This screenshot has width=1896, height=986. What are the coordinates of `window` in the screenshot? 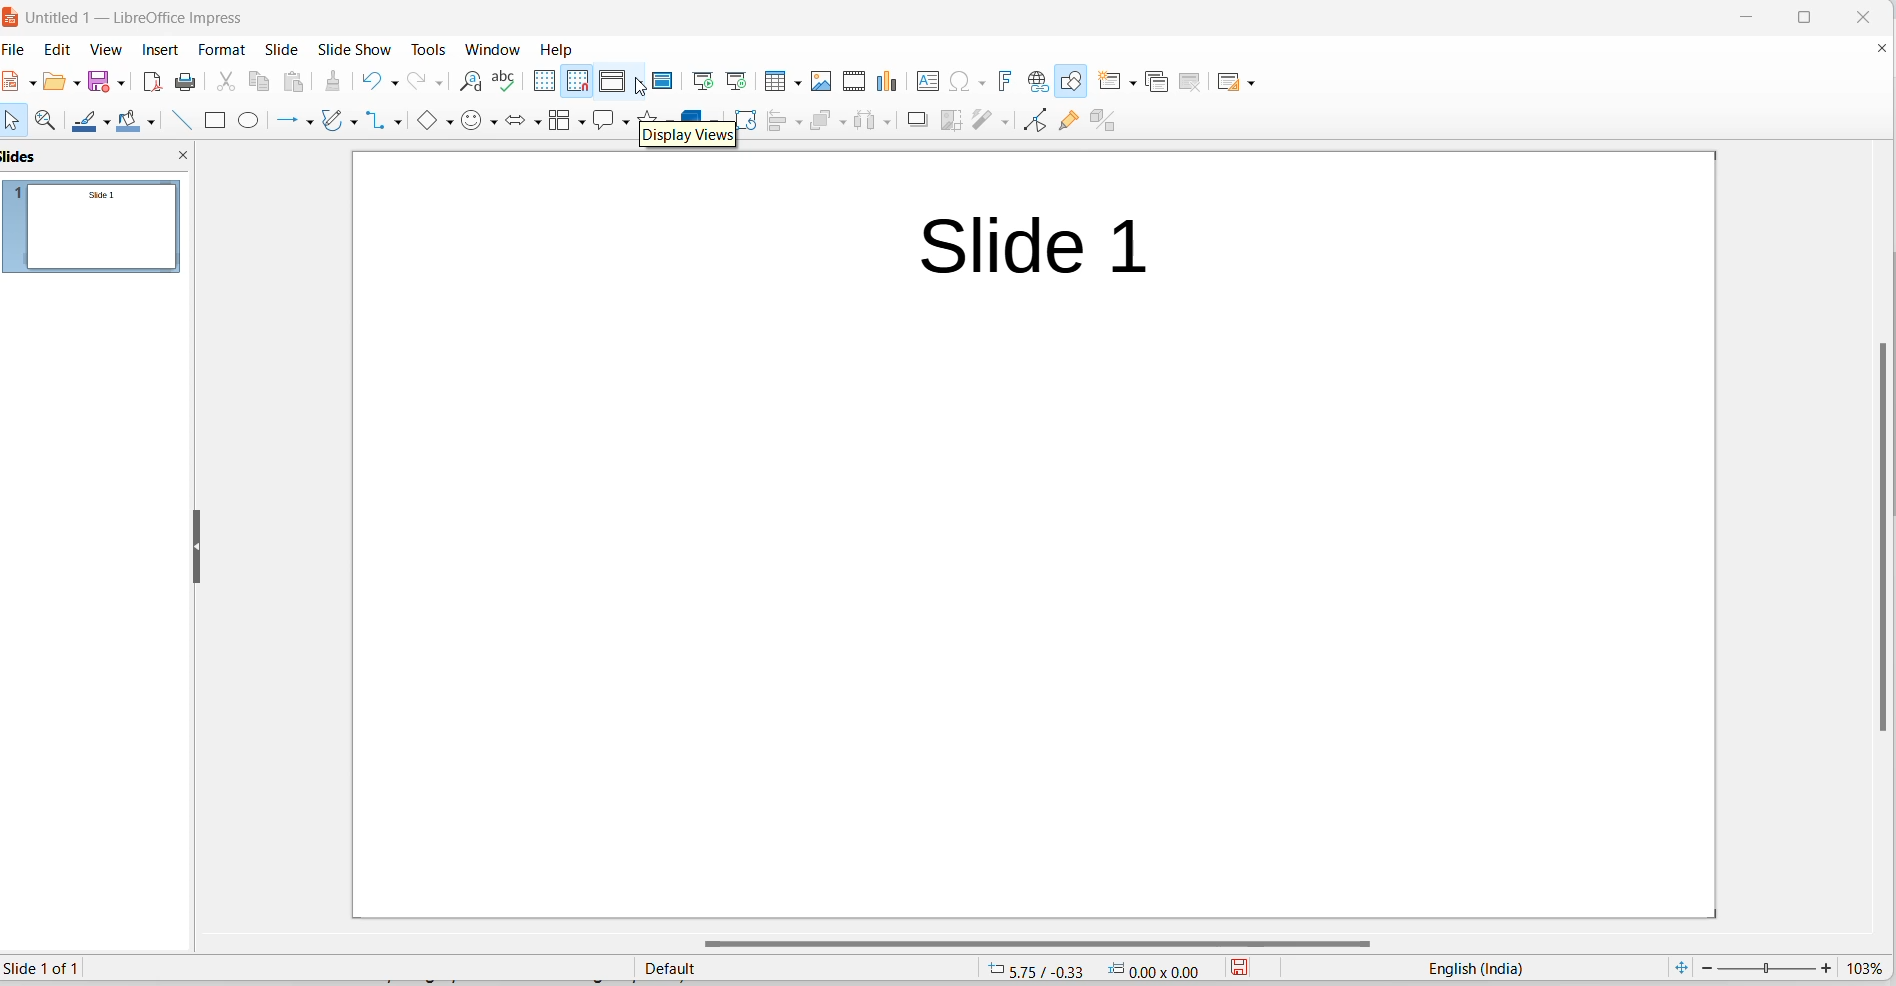 It's located at (492, 48).